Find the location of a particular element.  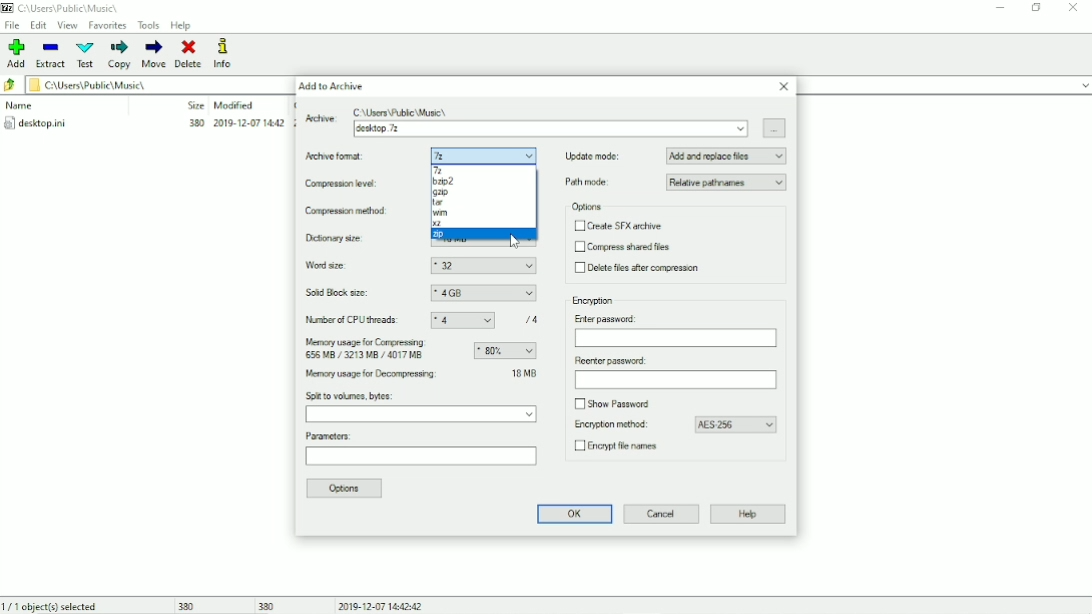

Size is located at coordinates (192, 105).